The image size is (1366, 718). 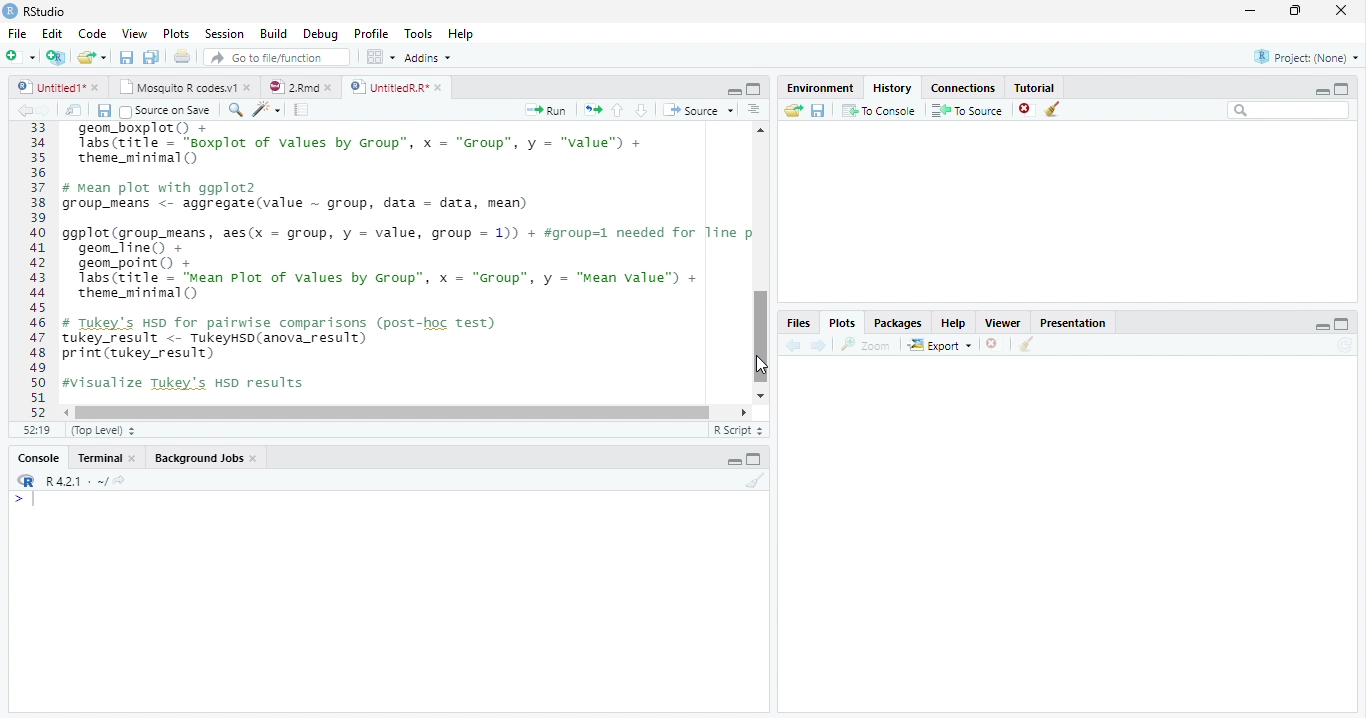 I want to click on Plots, so click(x=841, y=323).